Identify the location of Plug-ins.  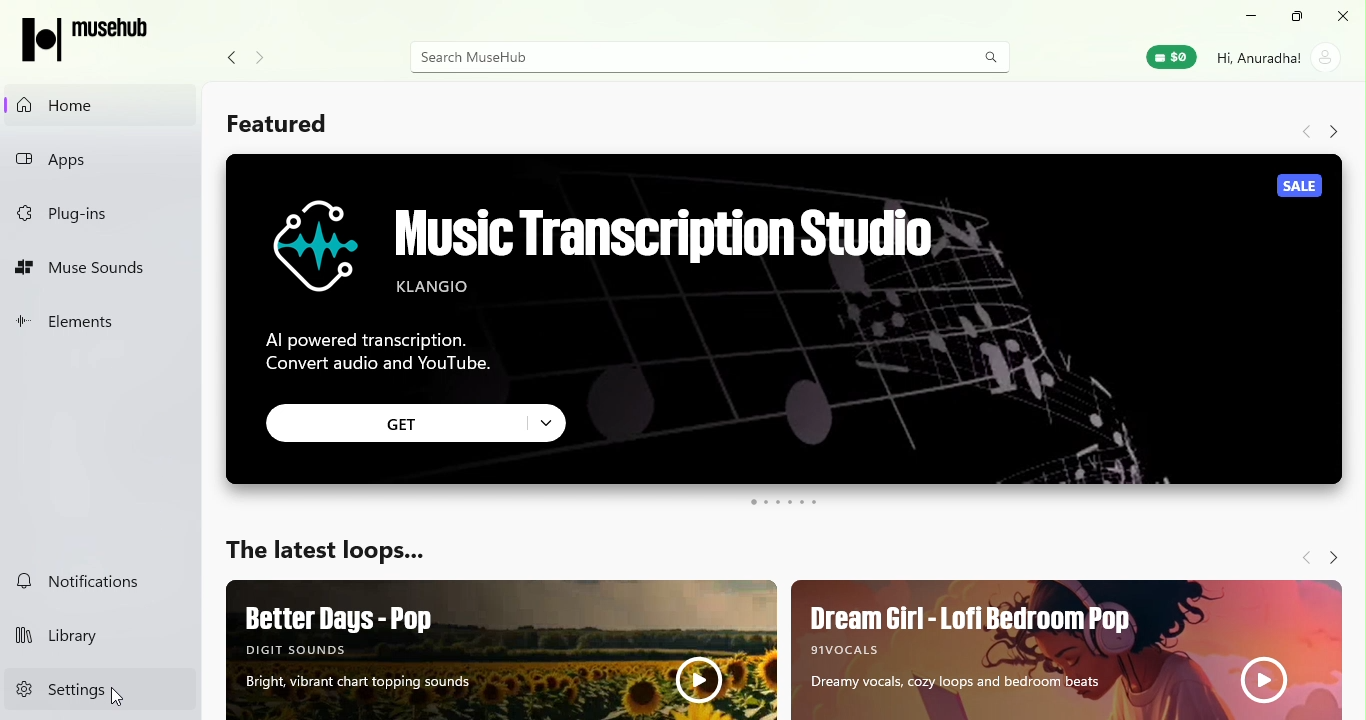
(95, 214).